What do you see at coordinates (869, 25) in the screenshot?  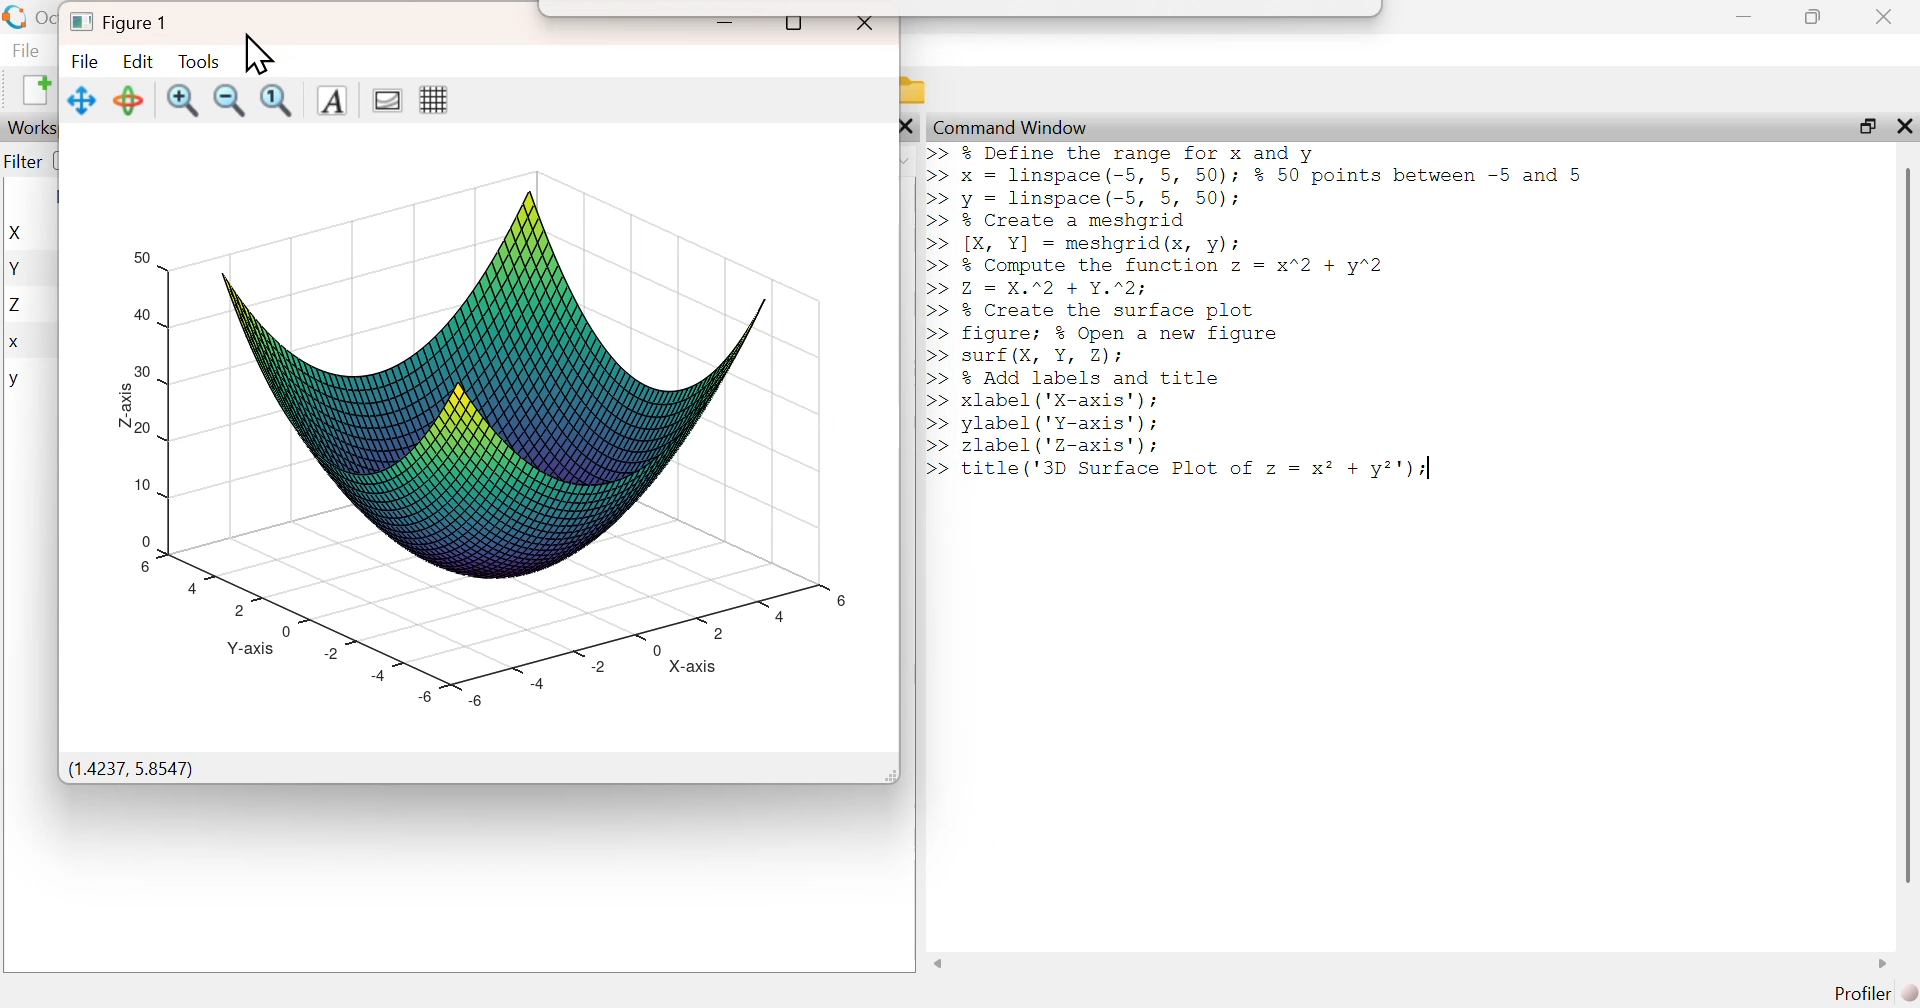 I see `close` at bounding box center [869, 25].